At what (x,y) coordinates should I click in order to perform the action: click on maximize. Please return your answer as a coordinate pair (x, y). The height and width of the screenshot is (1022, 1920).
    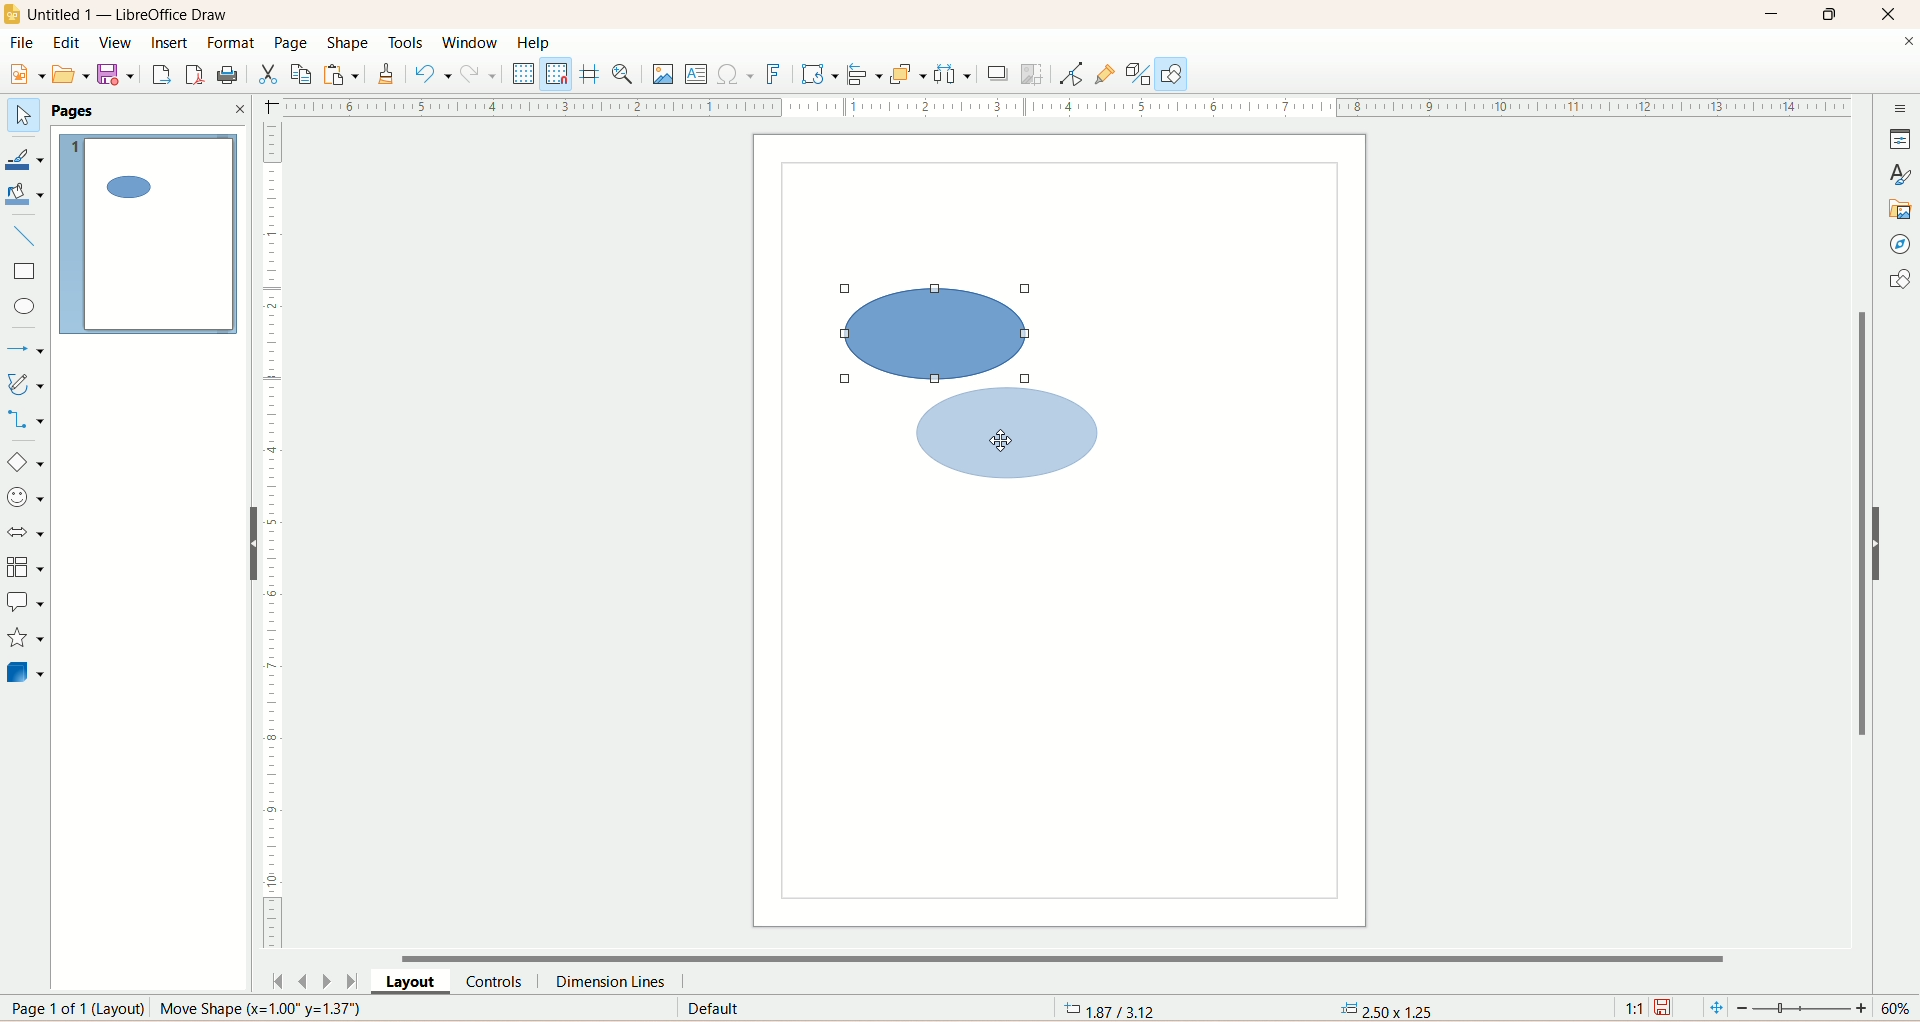
    Looking at the image, I should click on (1828, 14).